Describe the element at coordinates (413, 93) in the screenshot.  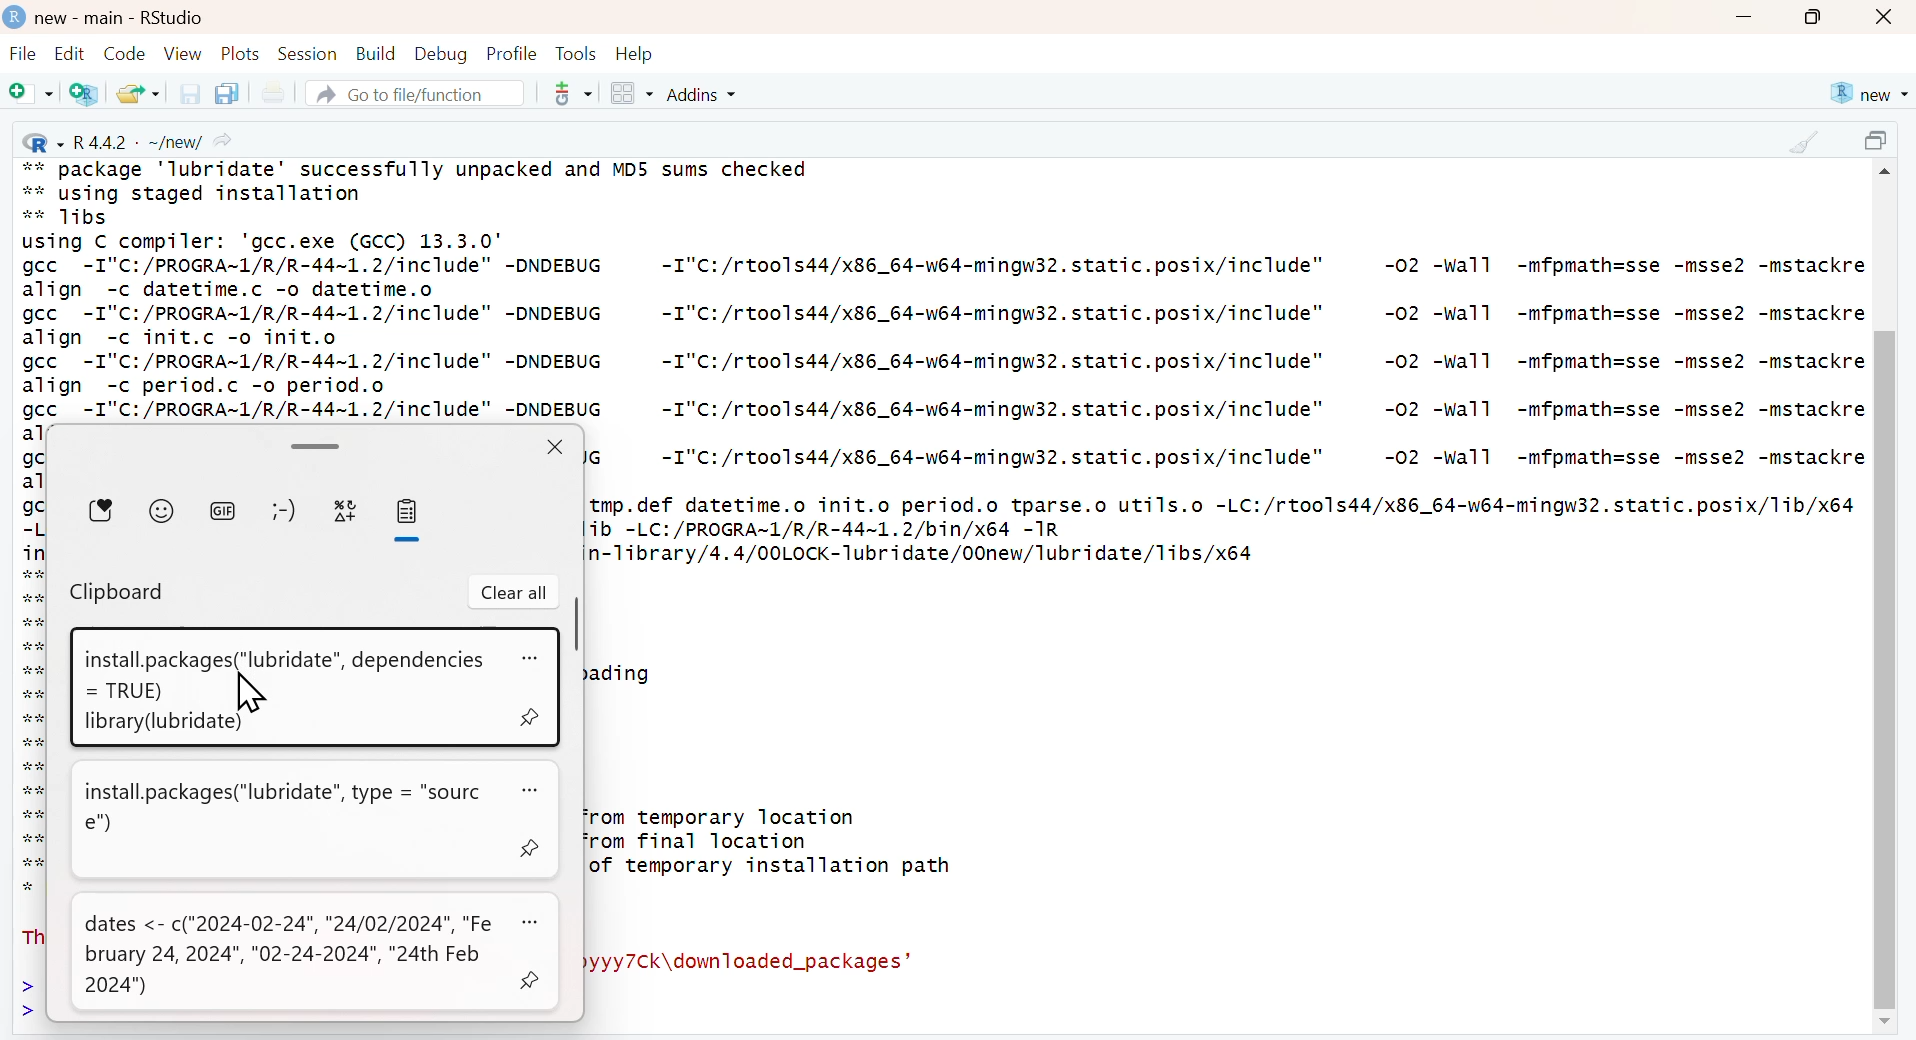
I see `Go to file/function` at that location.